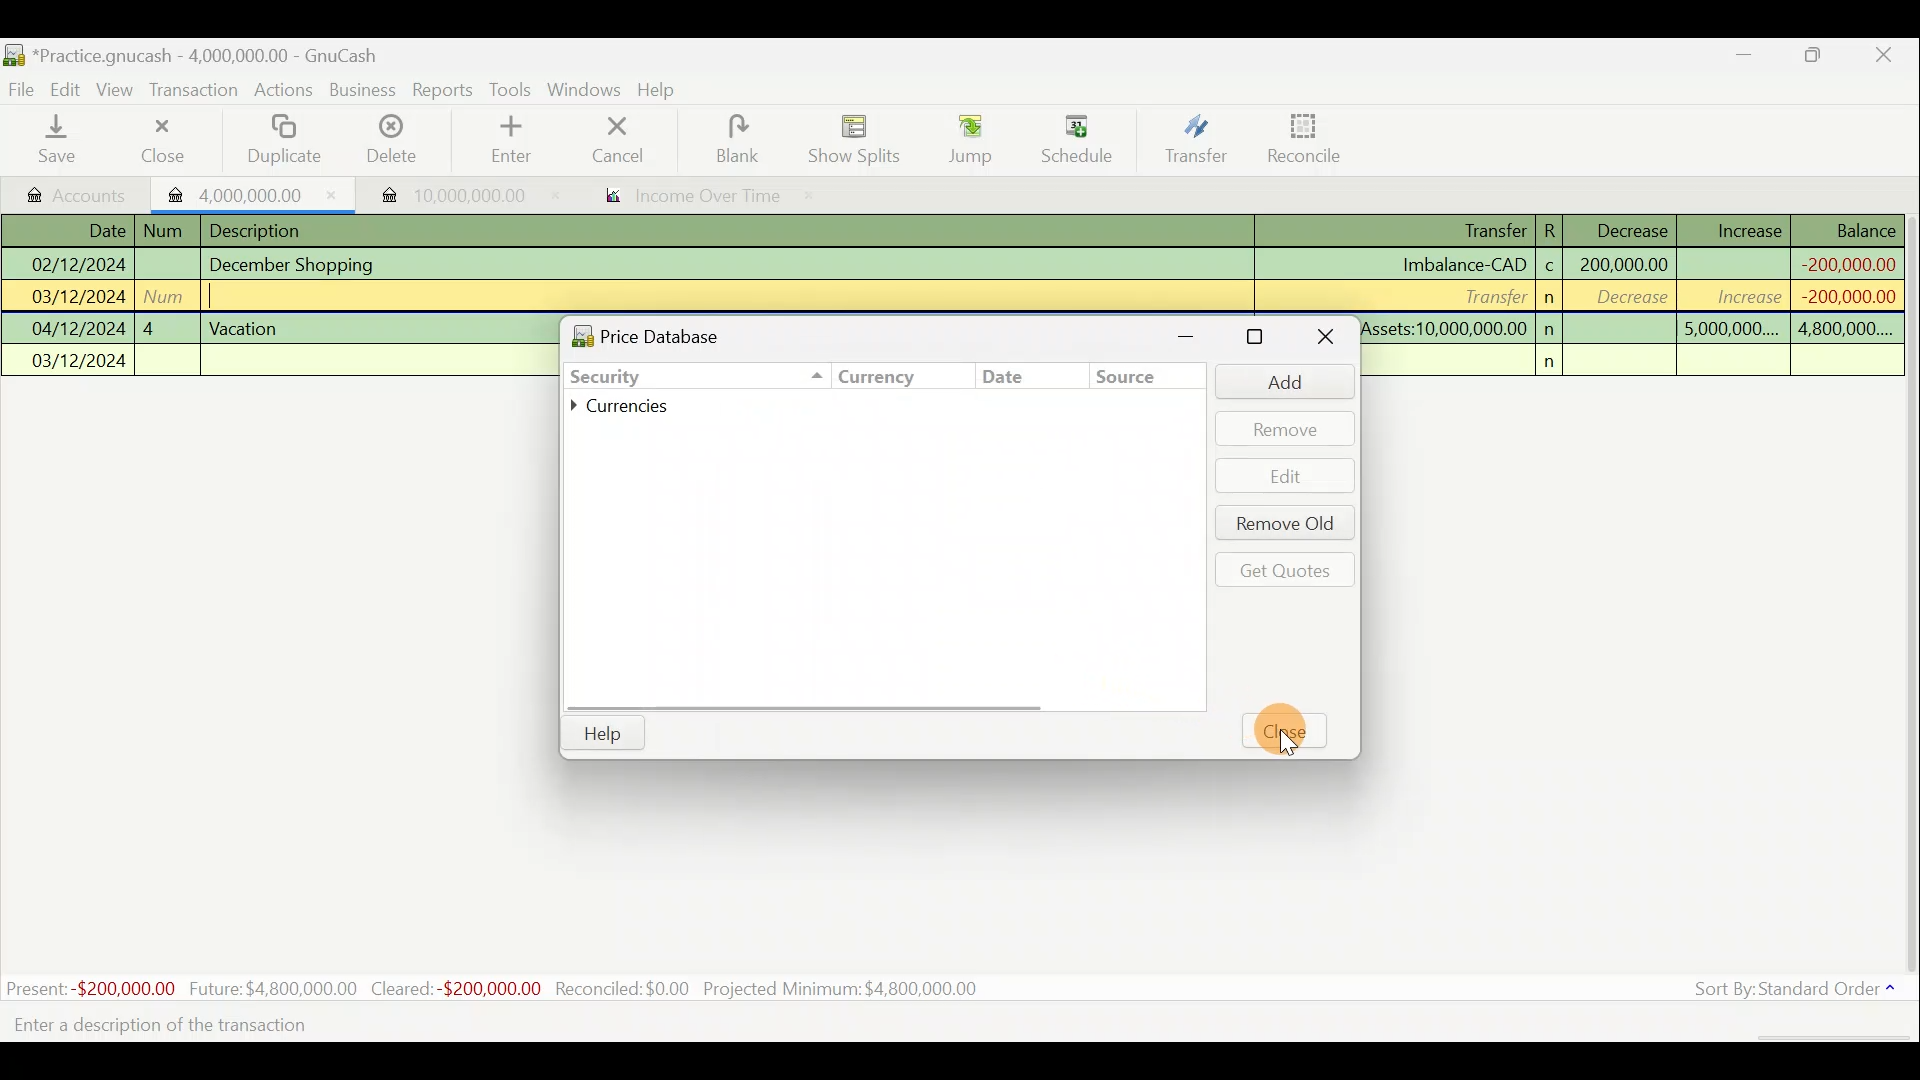  I want to click on cancel, so click(639, 142).